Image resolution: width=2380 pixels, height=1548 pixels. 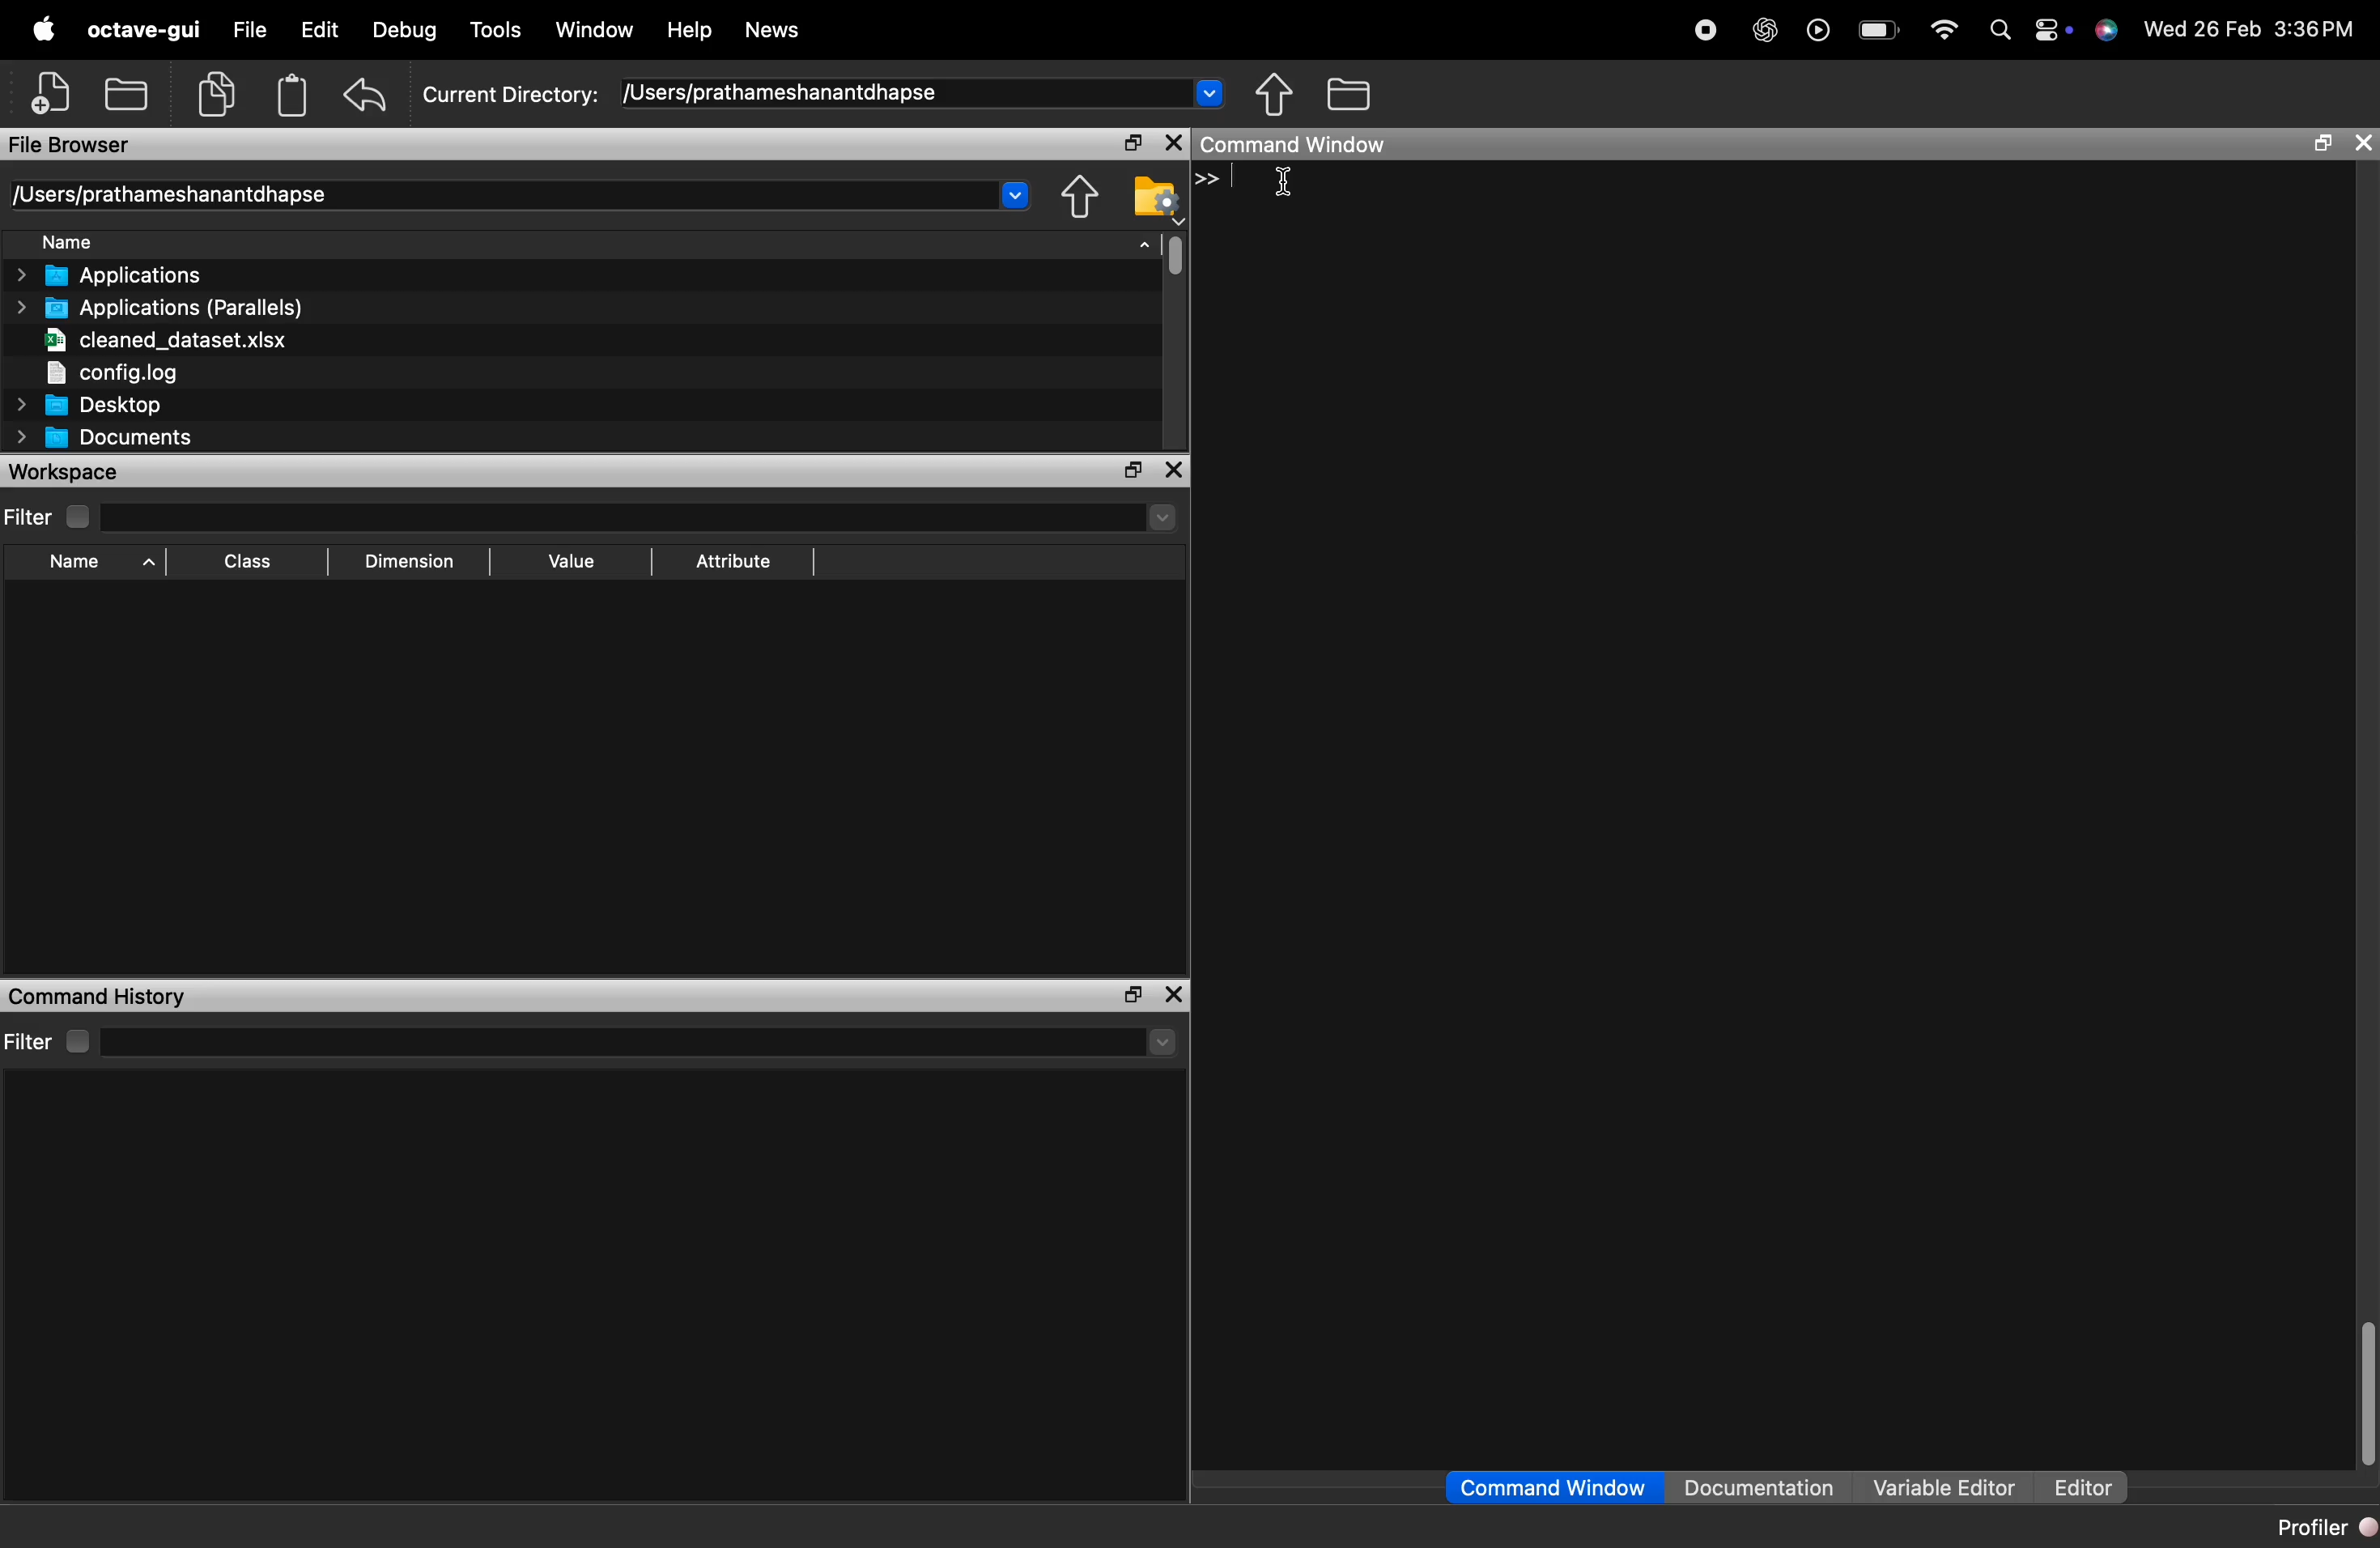 I want to click on > Applications, so click(x=146, y=274).